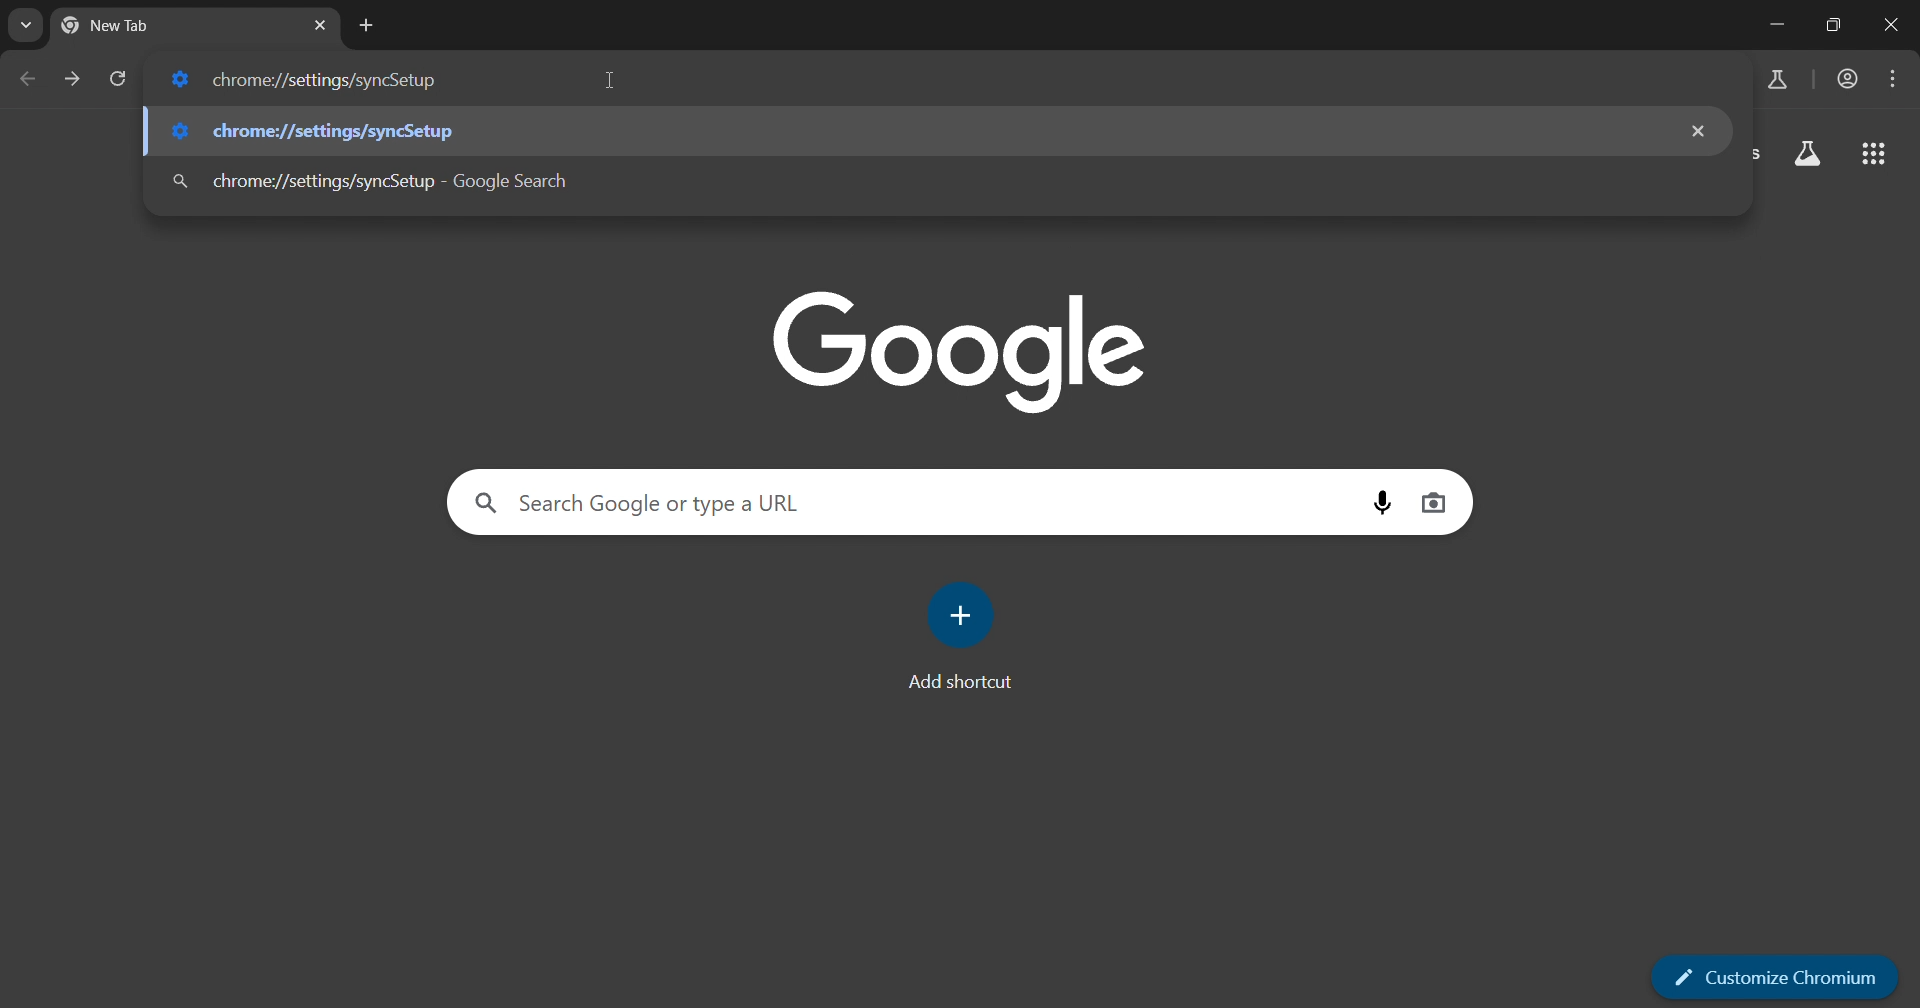 Image resolution: width=1920 pixels, height=1008 pixels. Describe the element at coordinates (151, 27) in the screenshot. I see `new tab` at that location.